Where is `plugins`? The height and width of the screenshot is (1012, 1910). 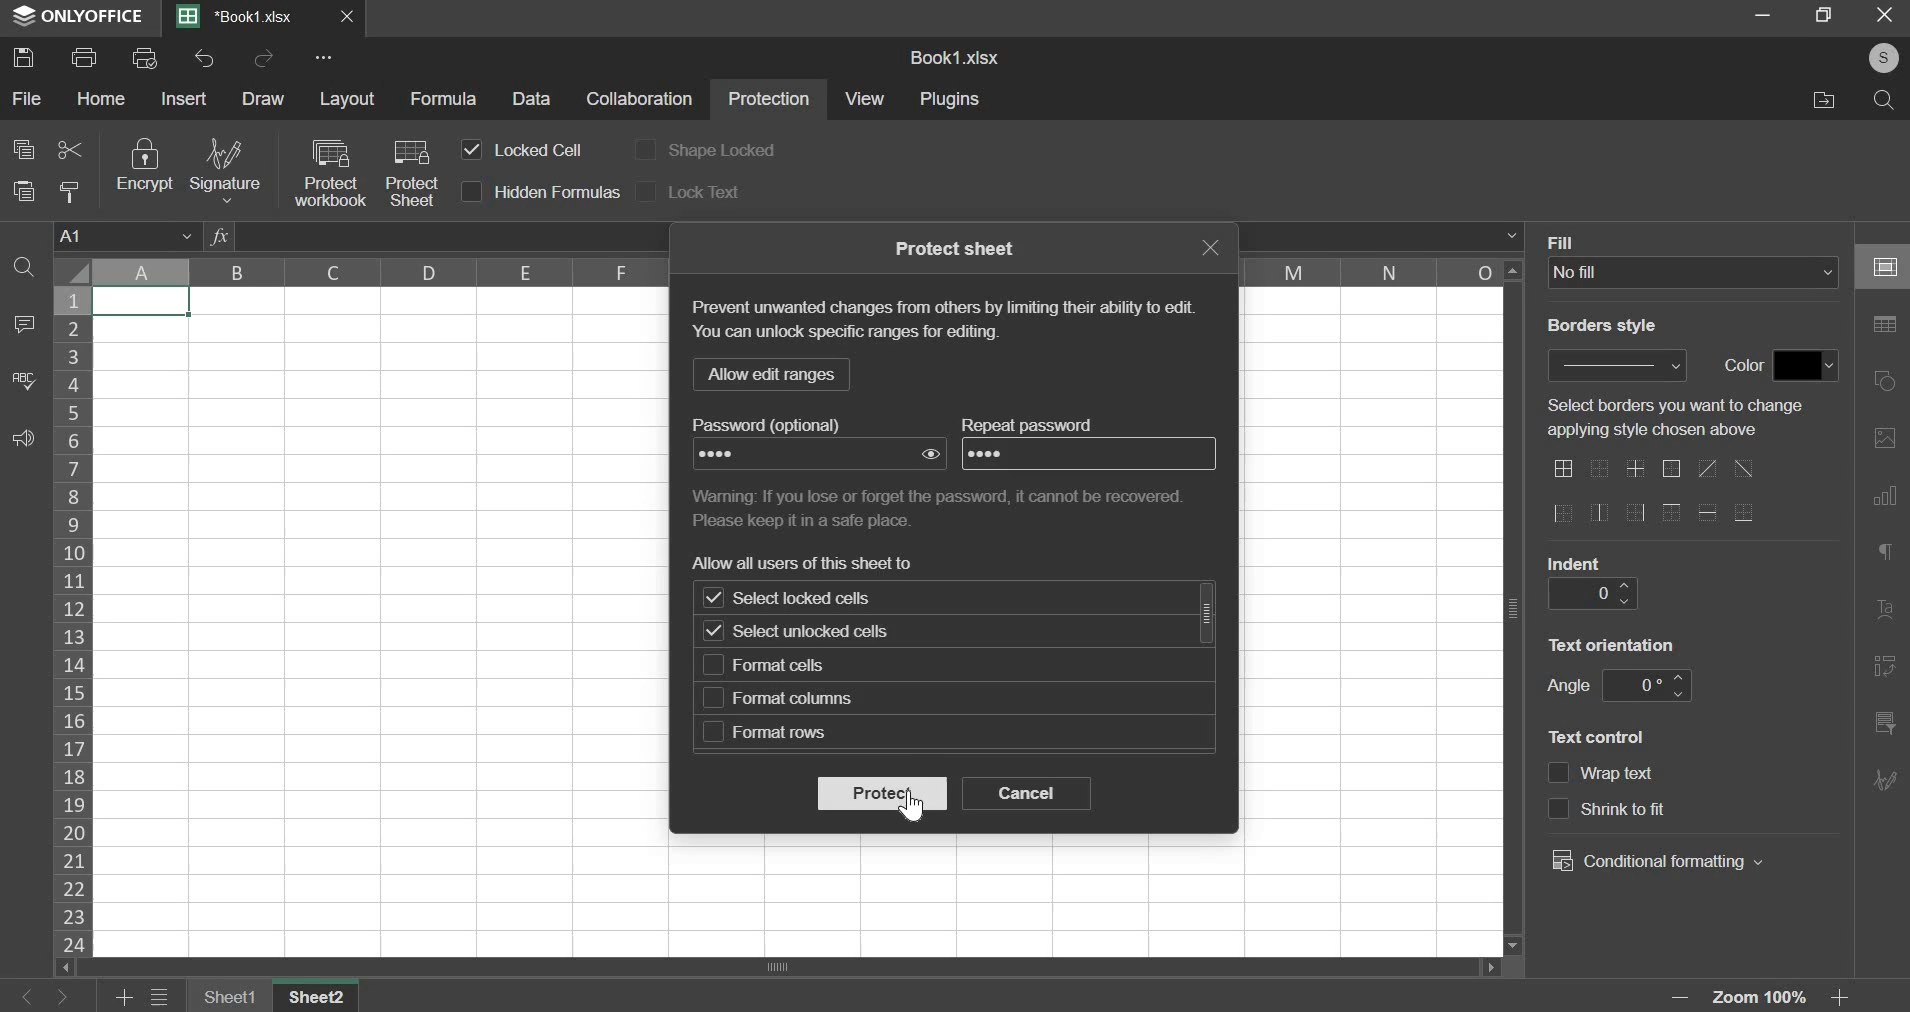
plugins is located at coordinates (952, 100).